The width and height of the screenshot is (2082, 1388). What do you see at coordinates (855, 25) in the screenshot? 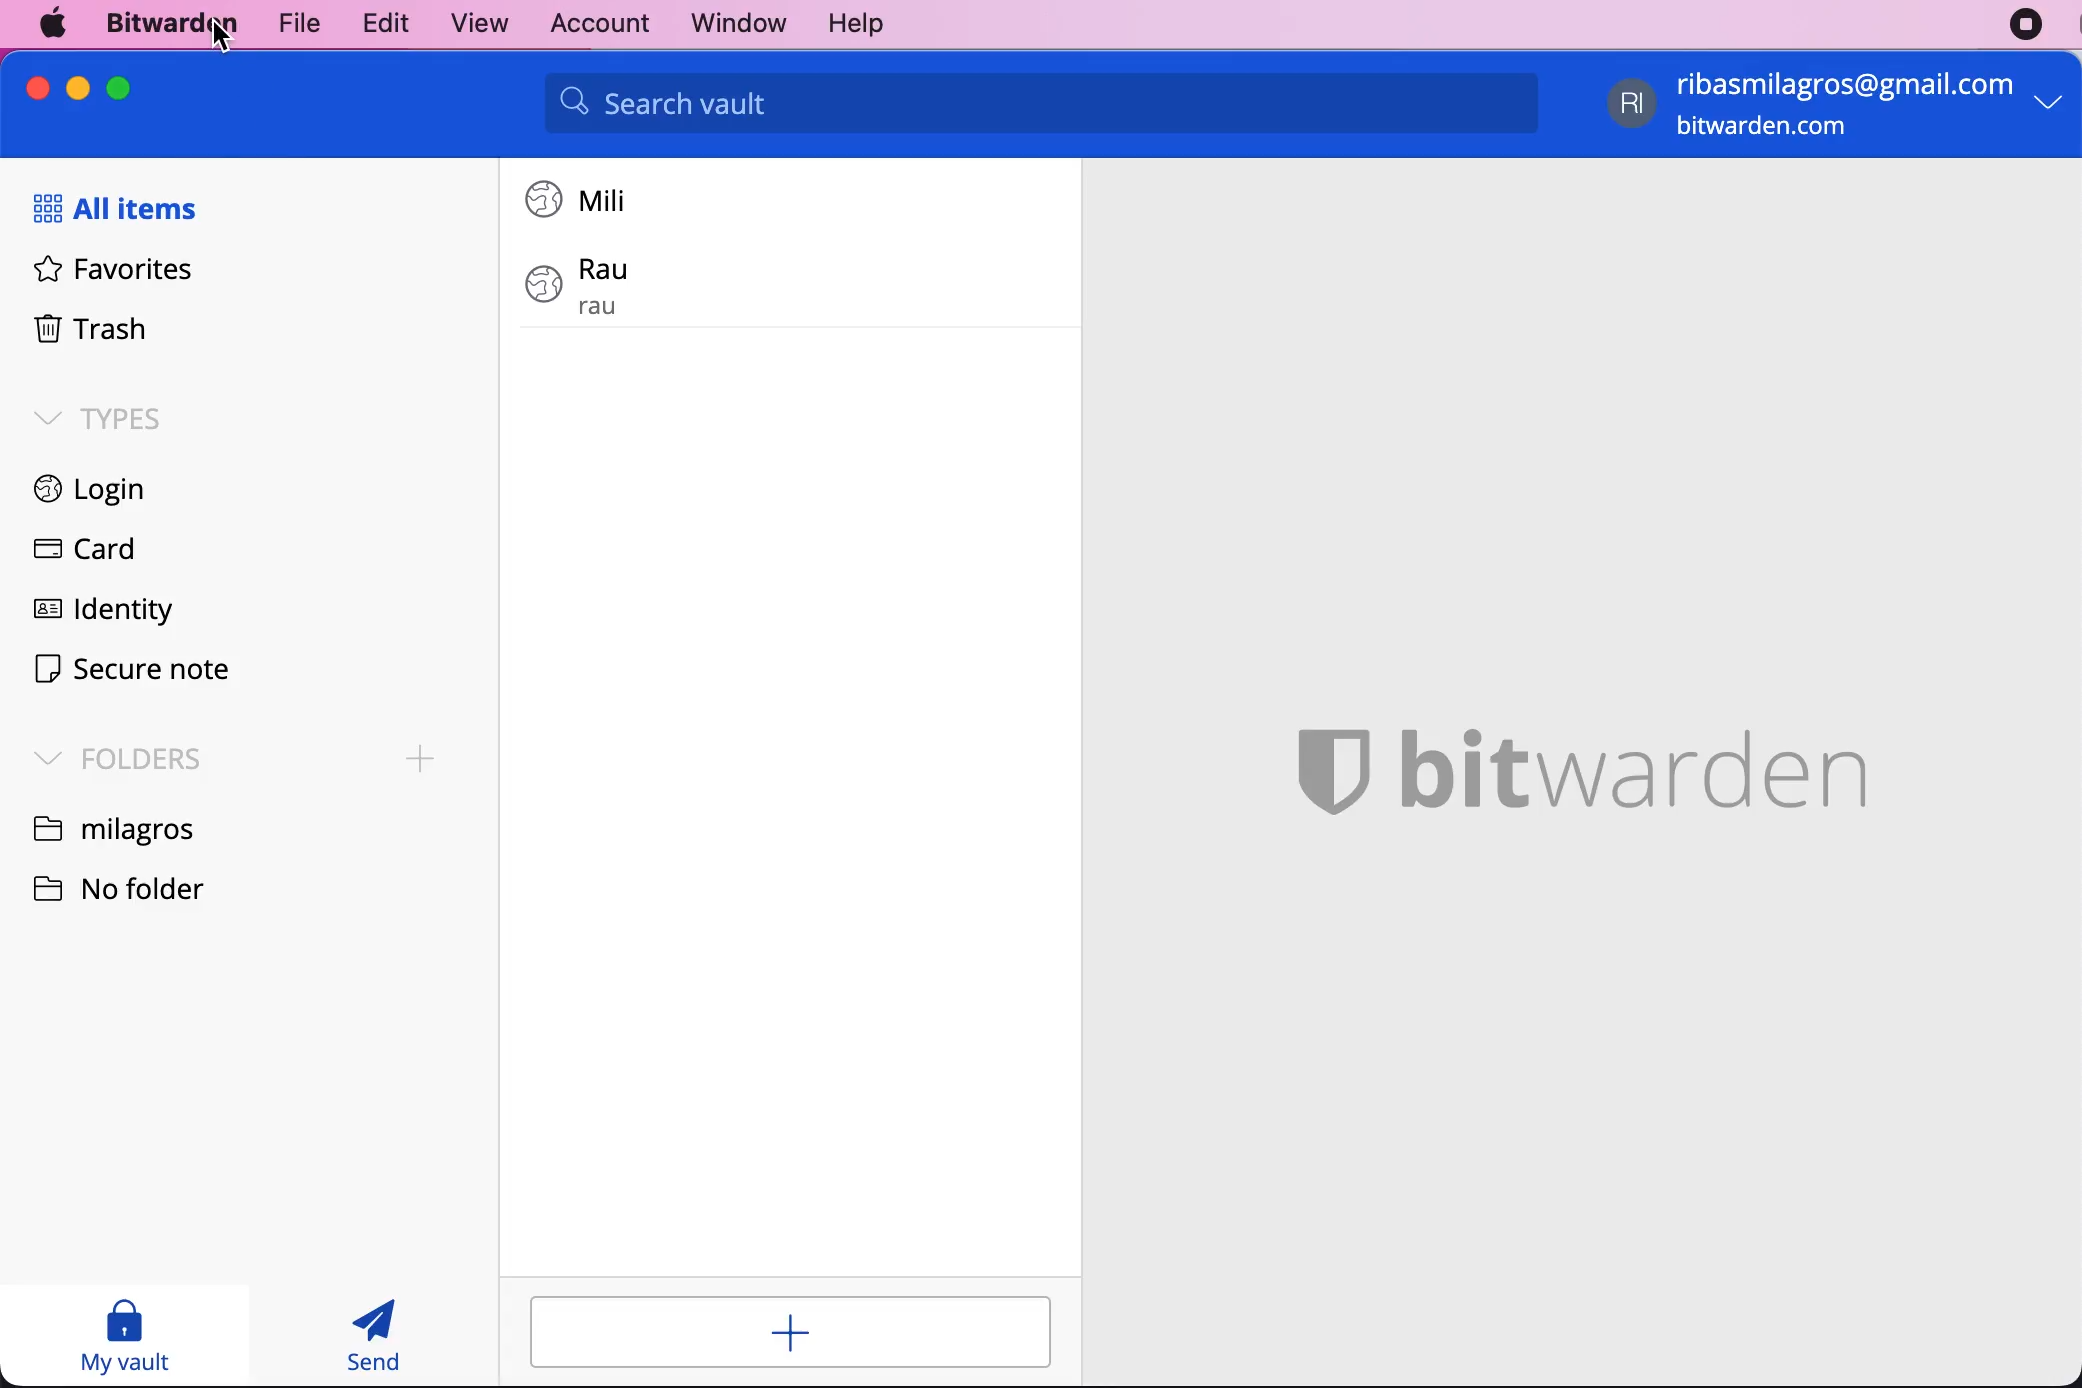
I see `help` at bounding box center [855, 25].